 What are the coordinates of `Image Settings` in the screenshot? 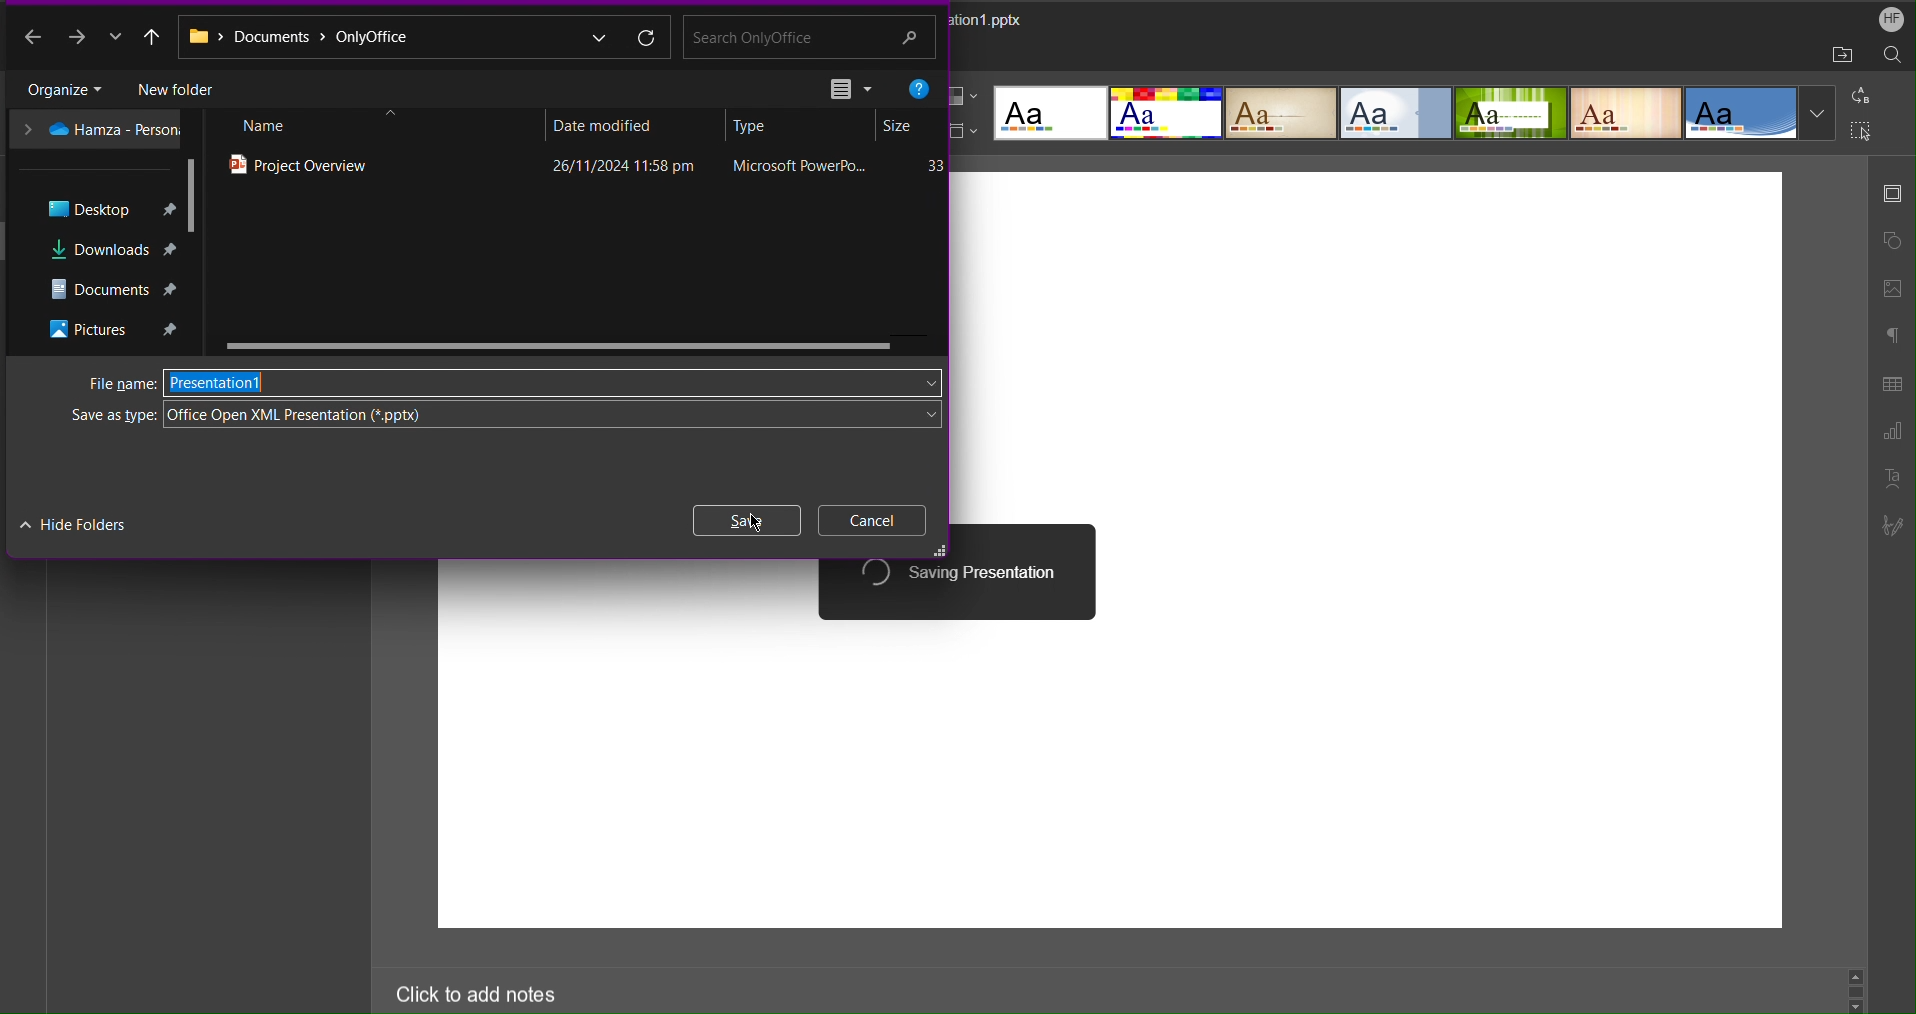 It's located at (1892, 292).